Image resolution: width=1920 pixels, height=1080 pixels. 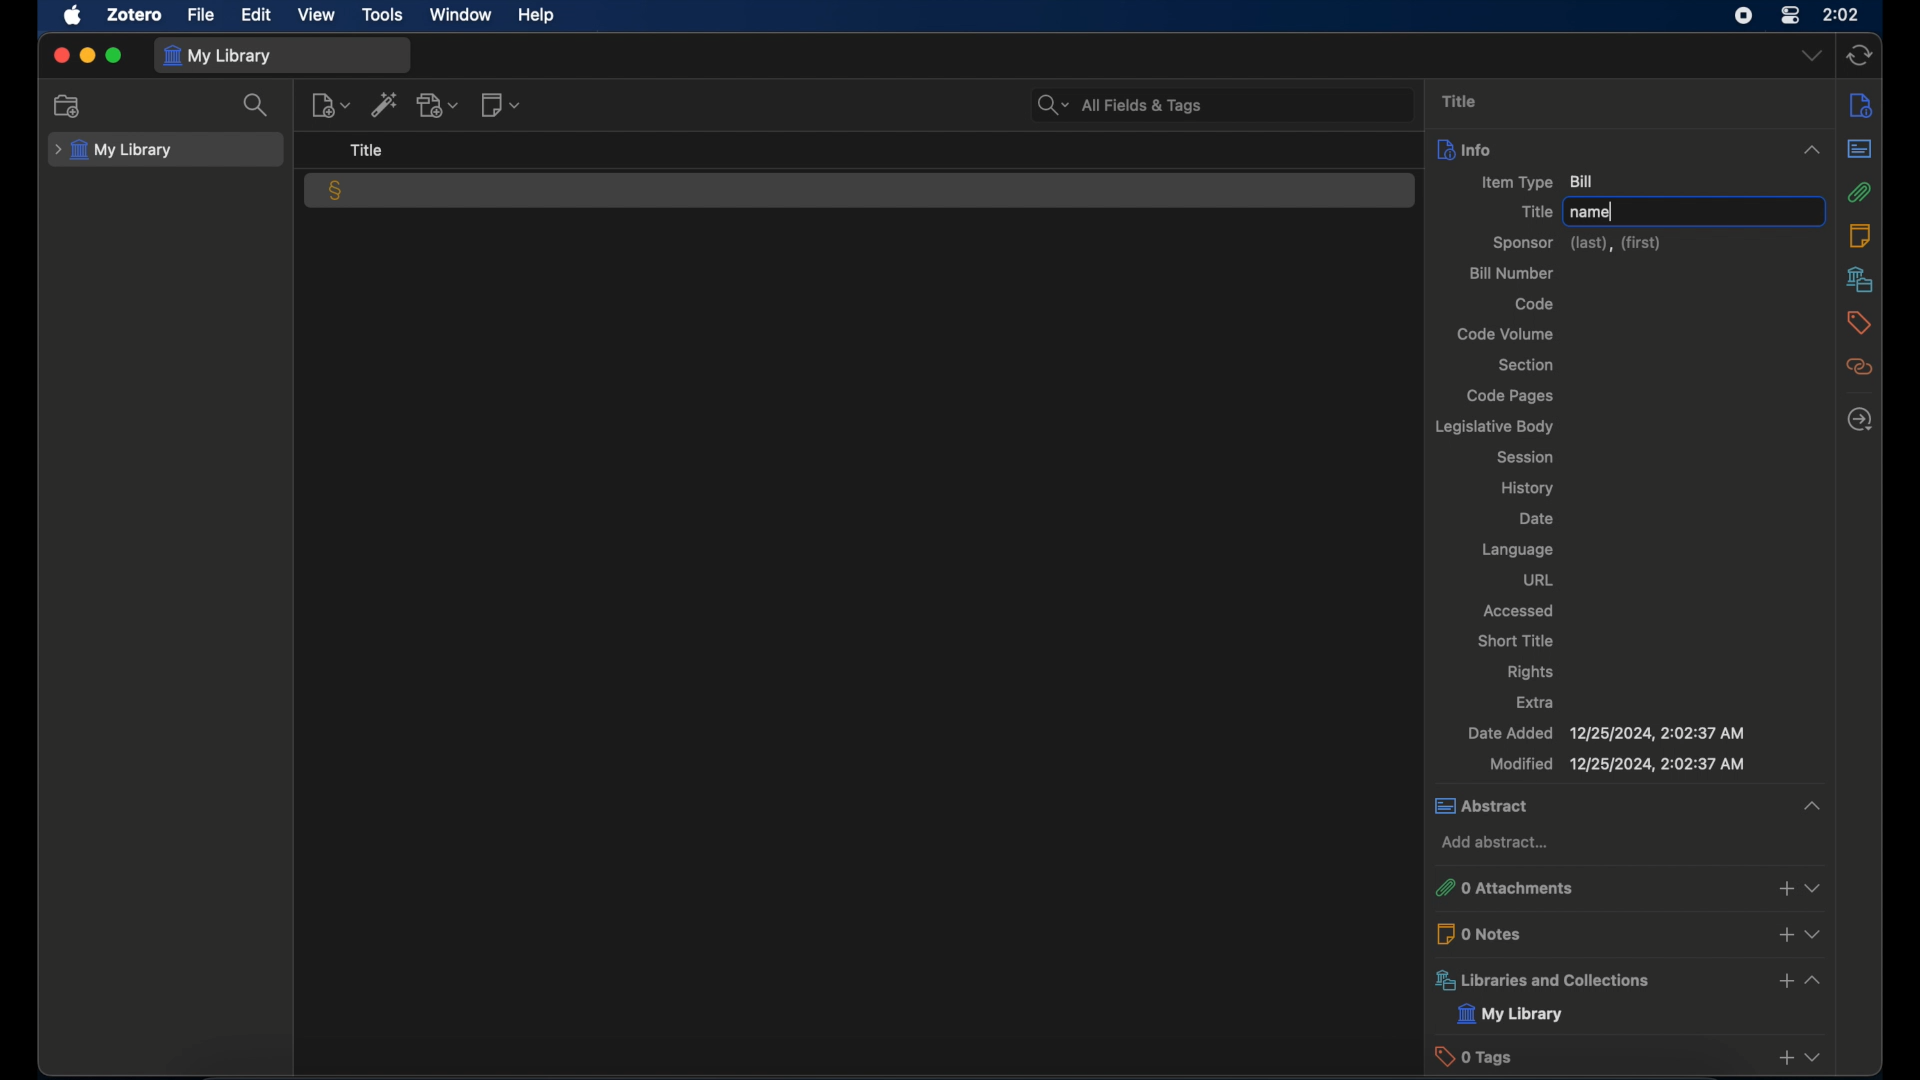 I want to click on modified, so click(x=1619, y=764).